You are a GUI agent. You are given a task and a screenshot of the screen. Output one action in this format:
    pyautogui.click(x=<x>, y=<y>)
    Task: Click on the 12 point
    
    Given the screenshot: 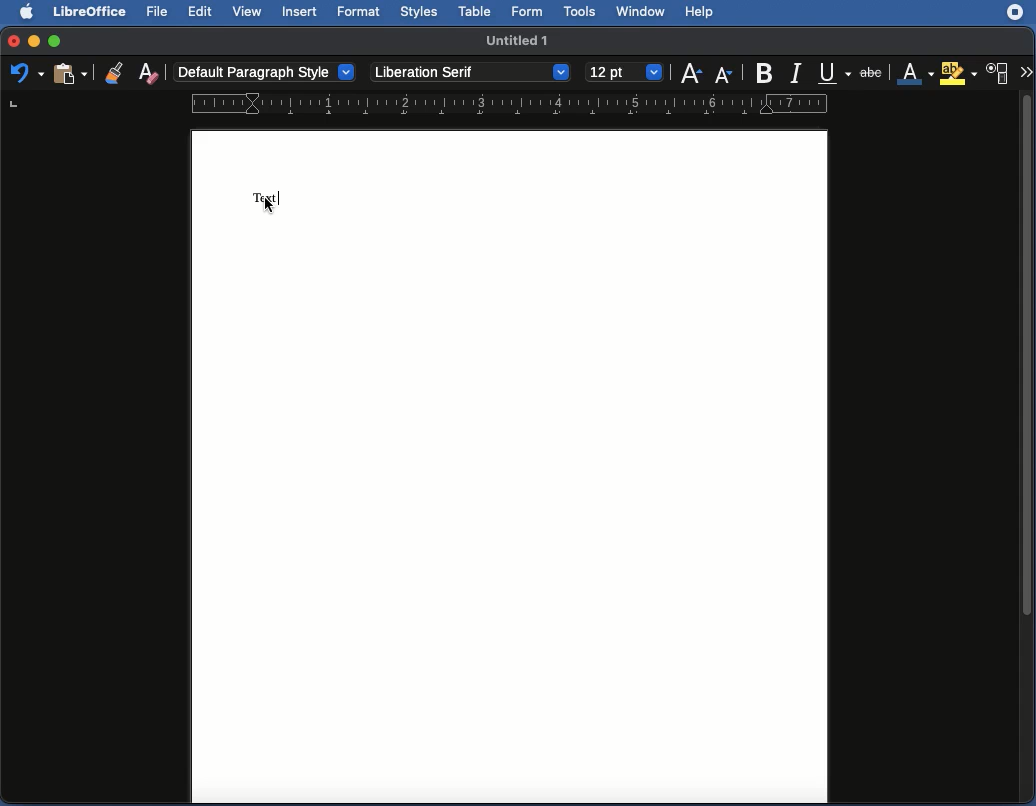 What is the action you would take?
    pyautogui.click(x=629, y=72)
    